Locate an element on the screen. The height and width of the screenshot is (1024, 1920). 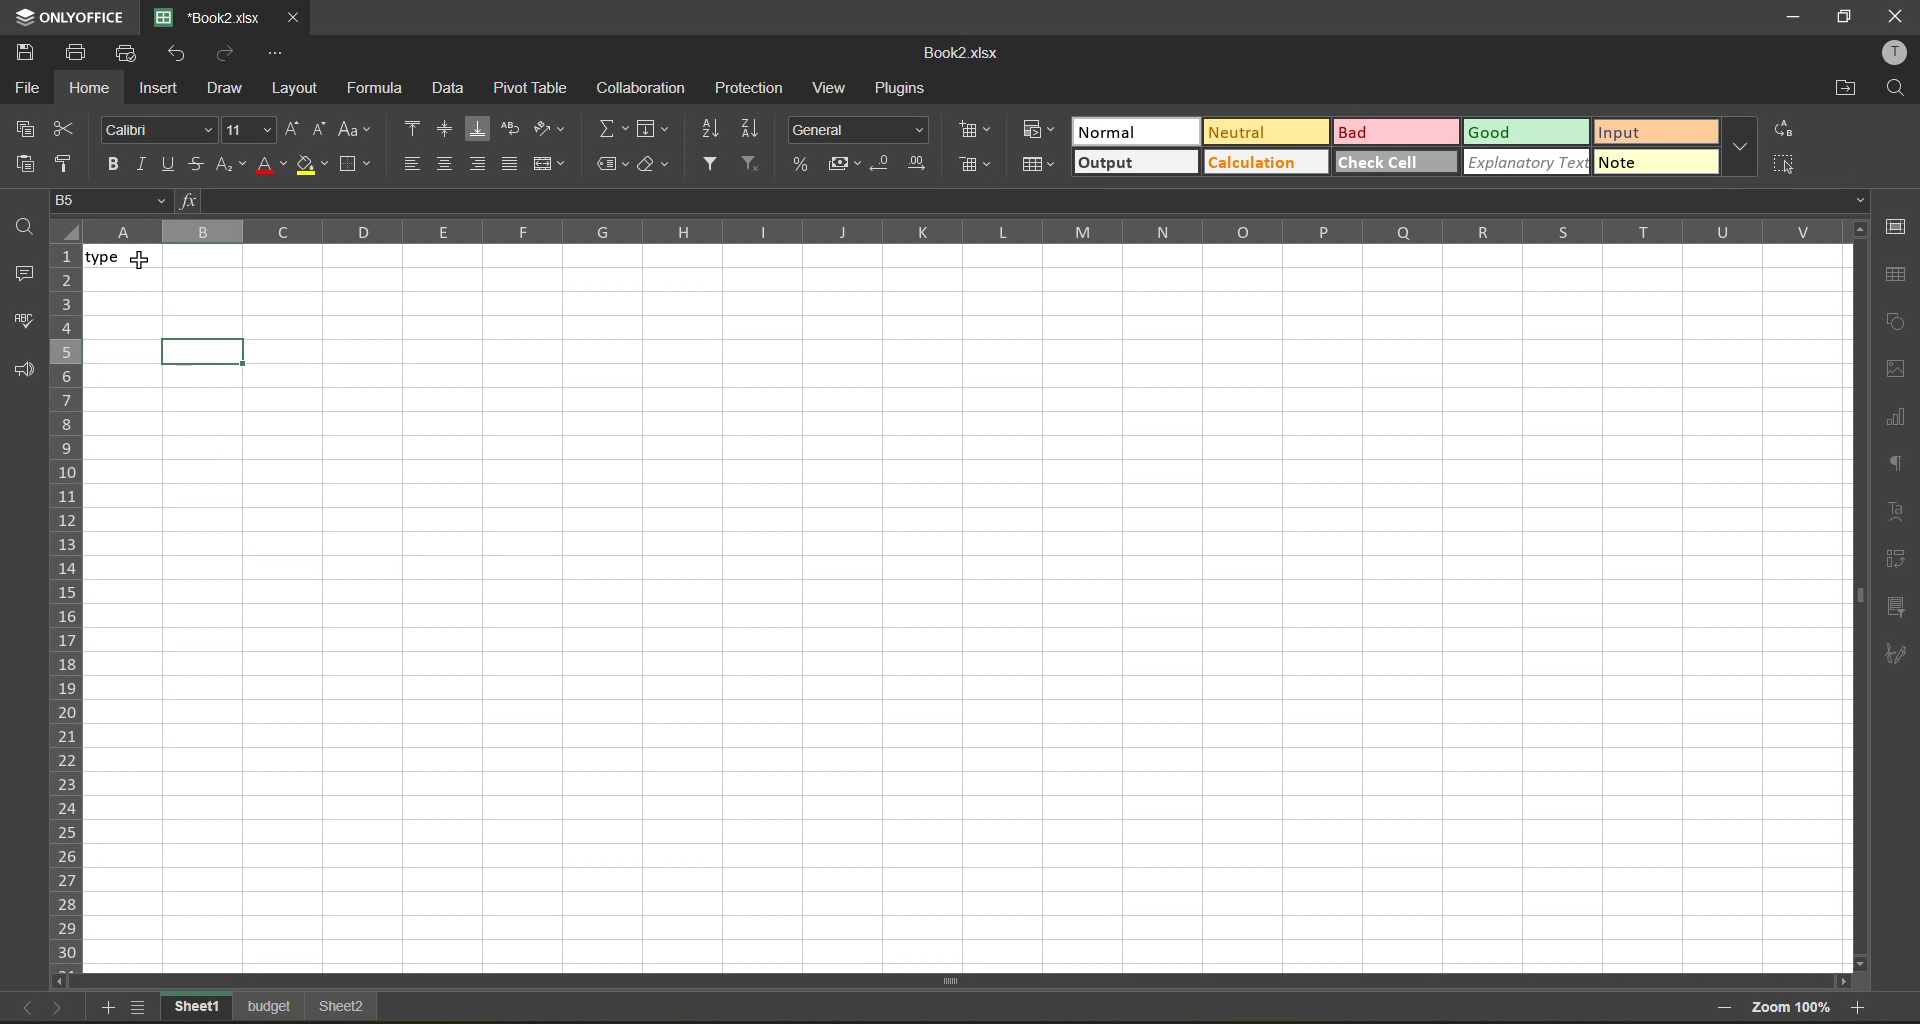
align middle is located at coordinates (450, 132).